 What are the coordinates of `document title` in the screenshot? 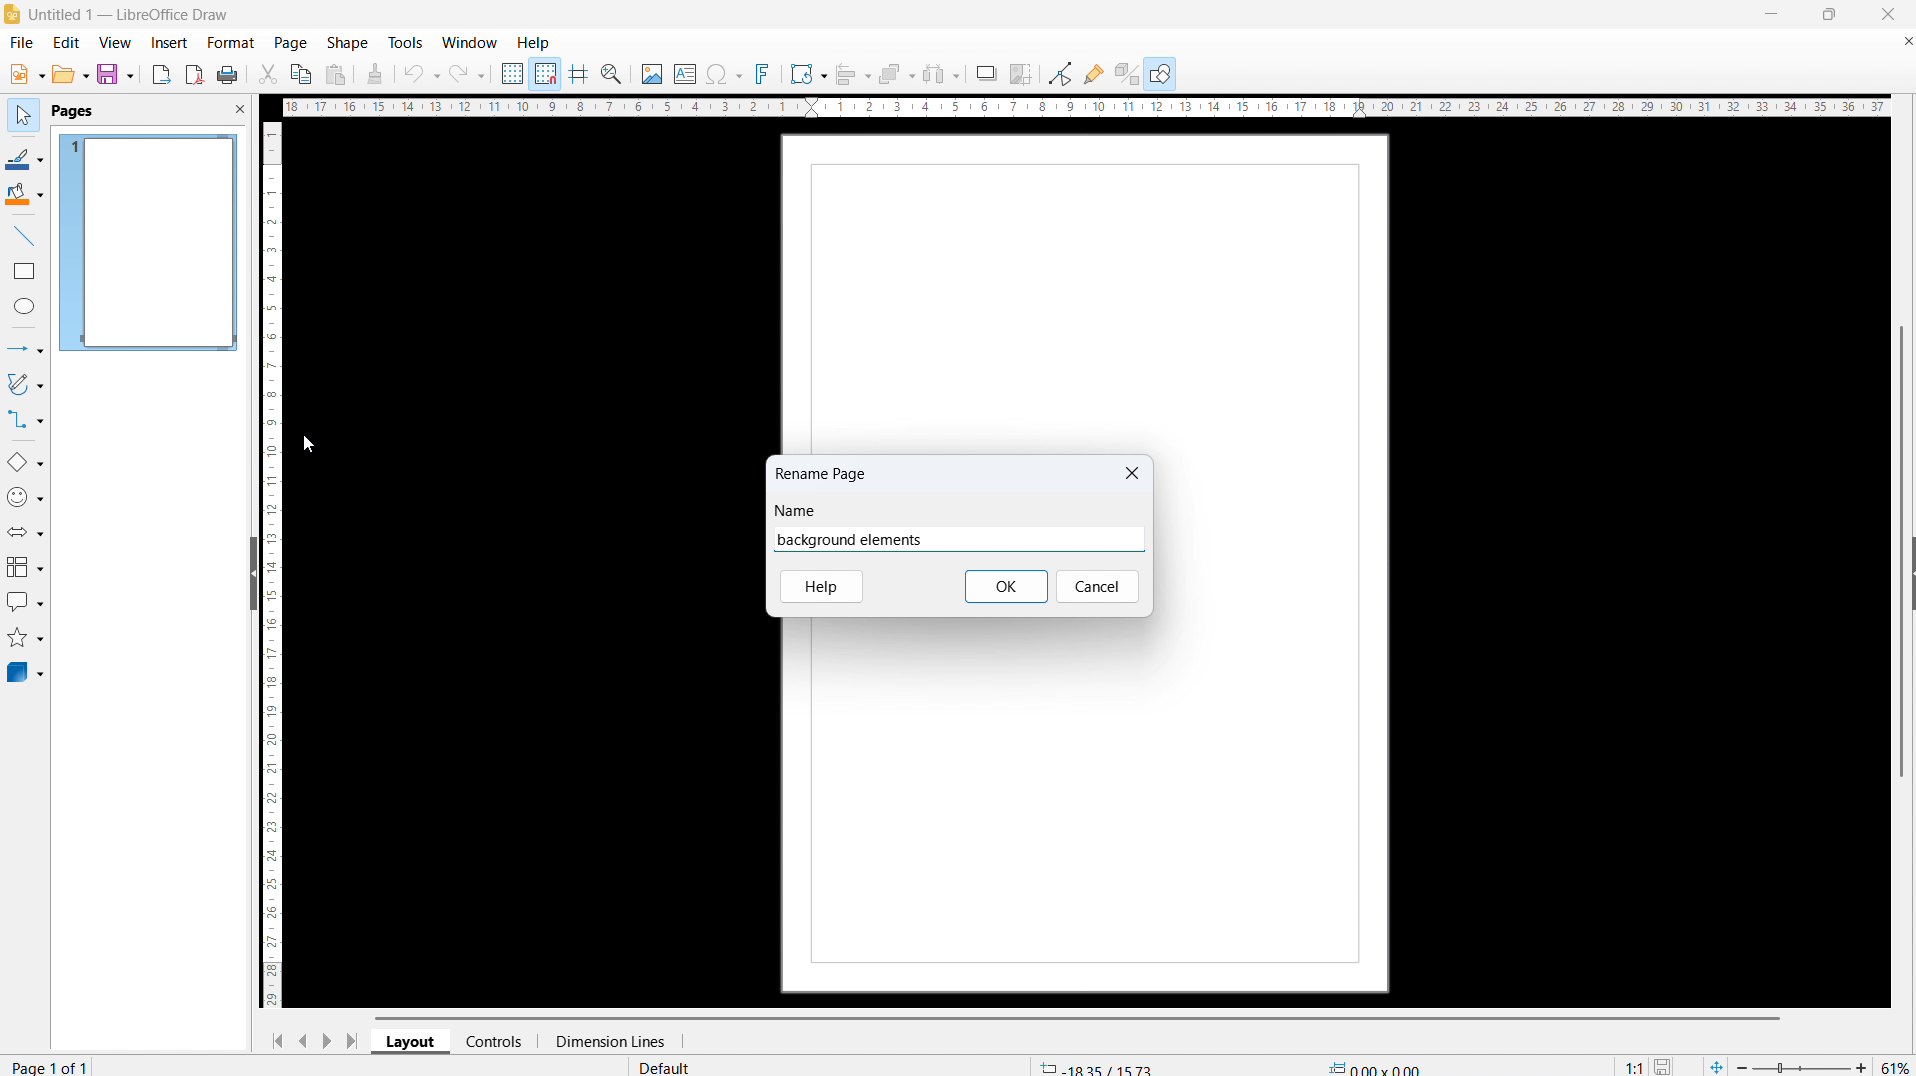 It's located at (132, 16).